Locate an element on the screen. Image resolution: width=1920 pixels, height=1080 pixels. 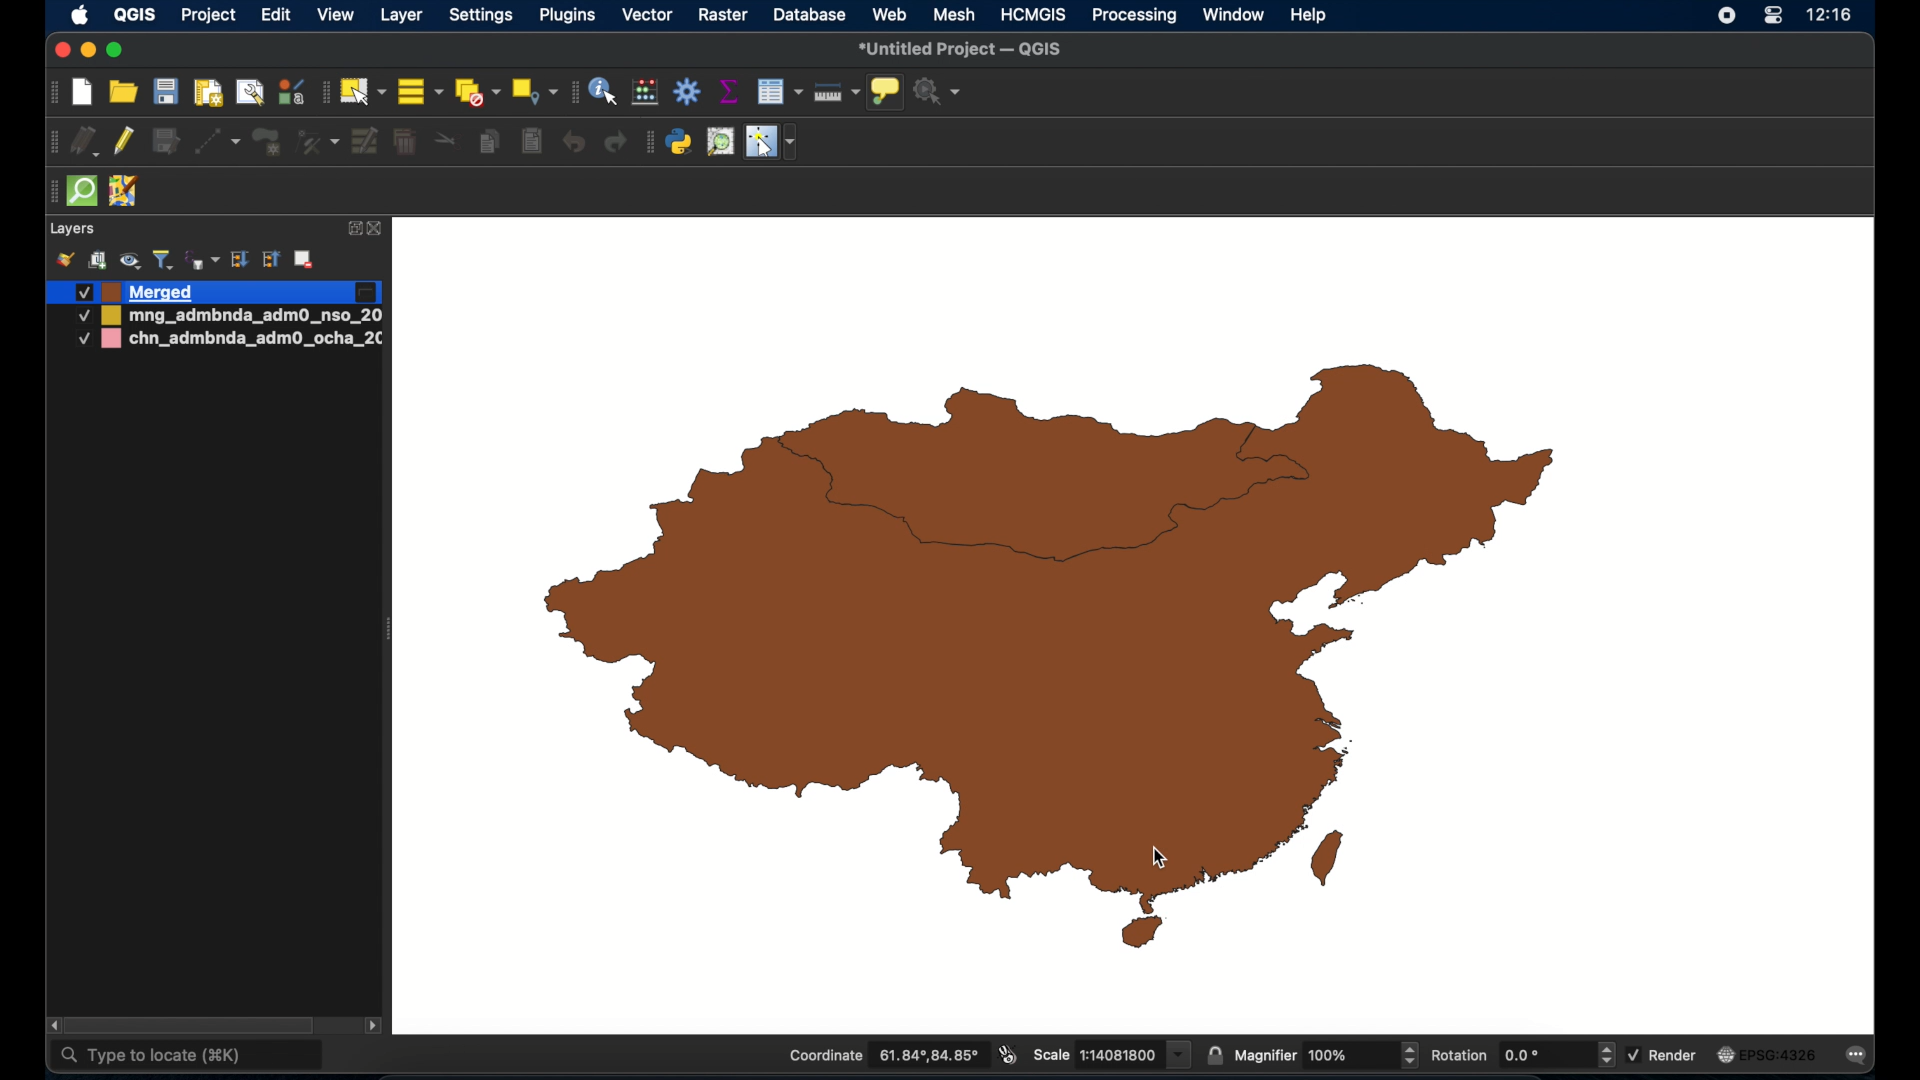
current edits is located at coordinates (87, 144).